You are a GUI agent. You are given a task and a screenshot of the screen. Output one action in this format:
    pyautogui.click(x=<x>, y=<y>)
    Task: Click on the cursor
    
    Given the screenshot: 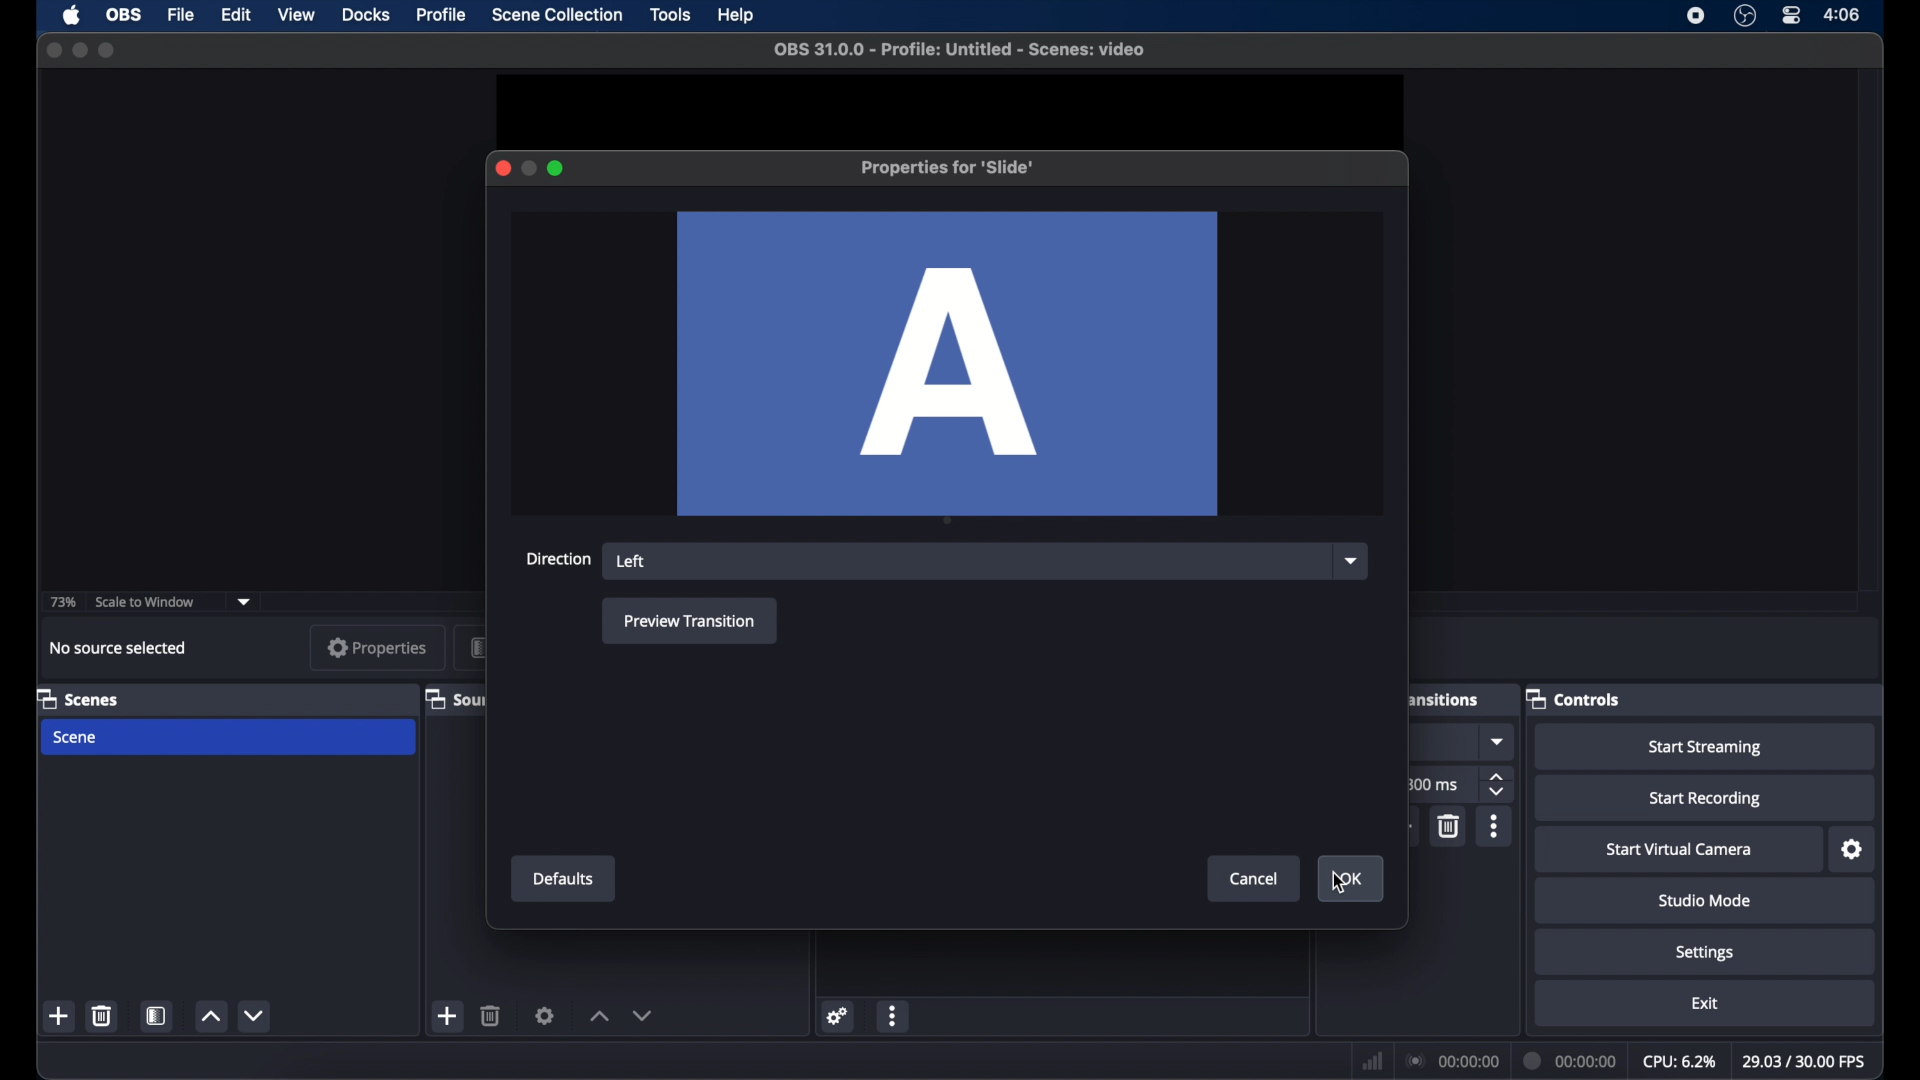 What is the action you would take?
    pyautogui.click(x=1338, y=882)
    